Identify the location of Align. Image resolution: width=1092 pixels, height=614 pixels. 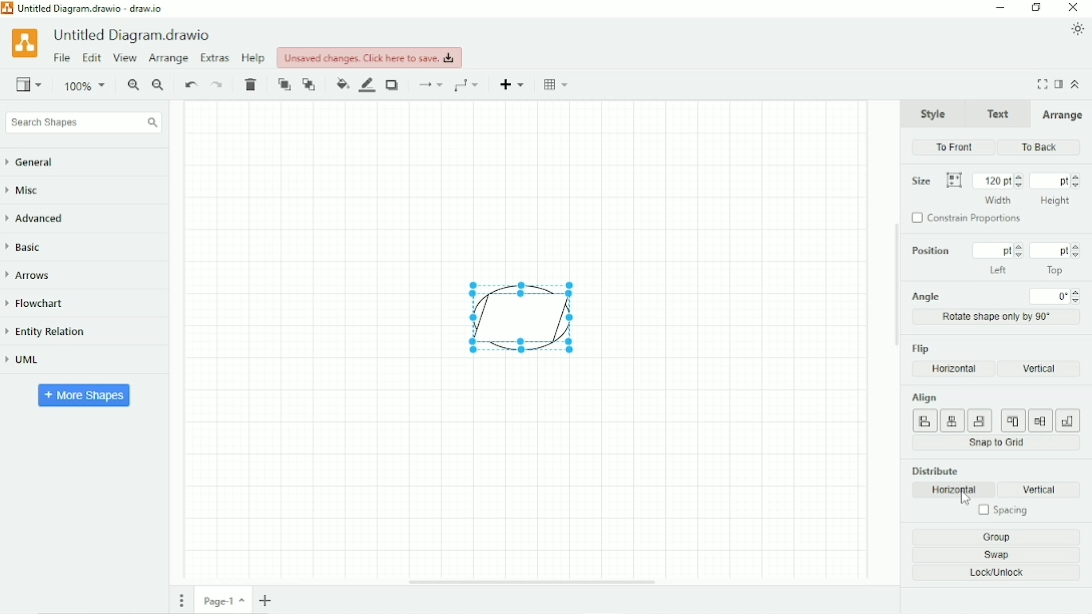
(994, 412).